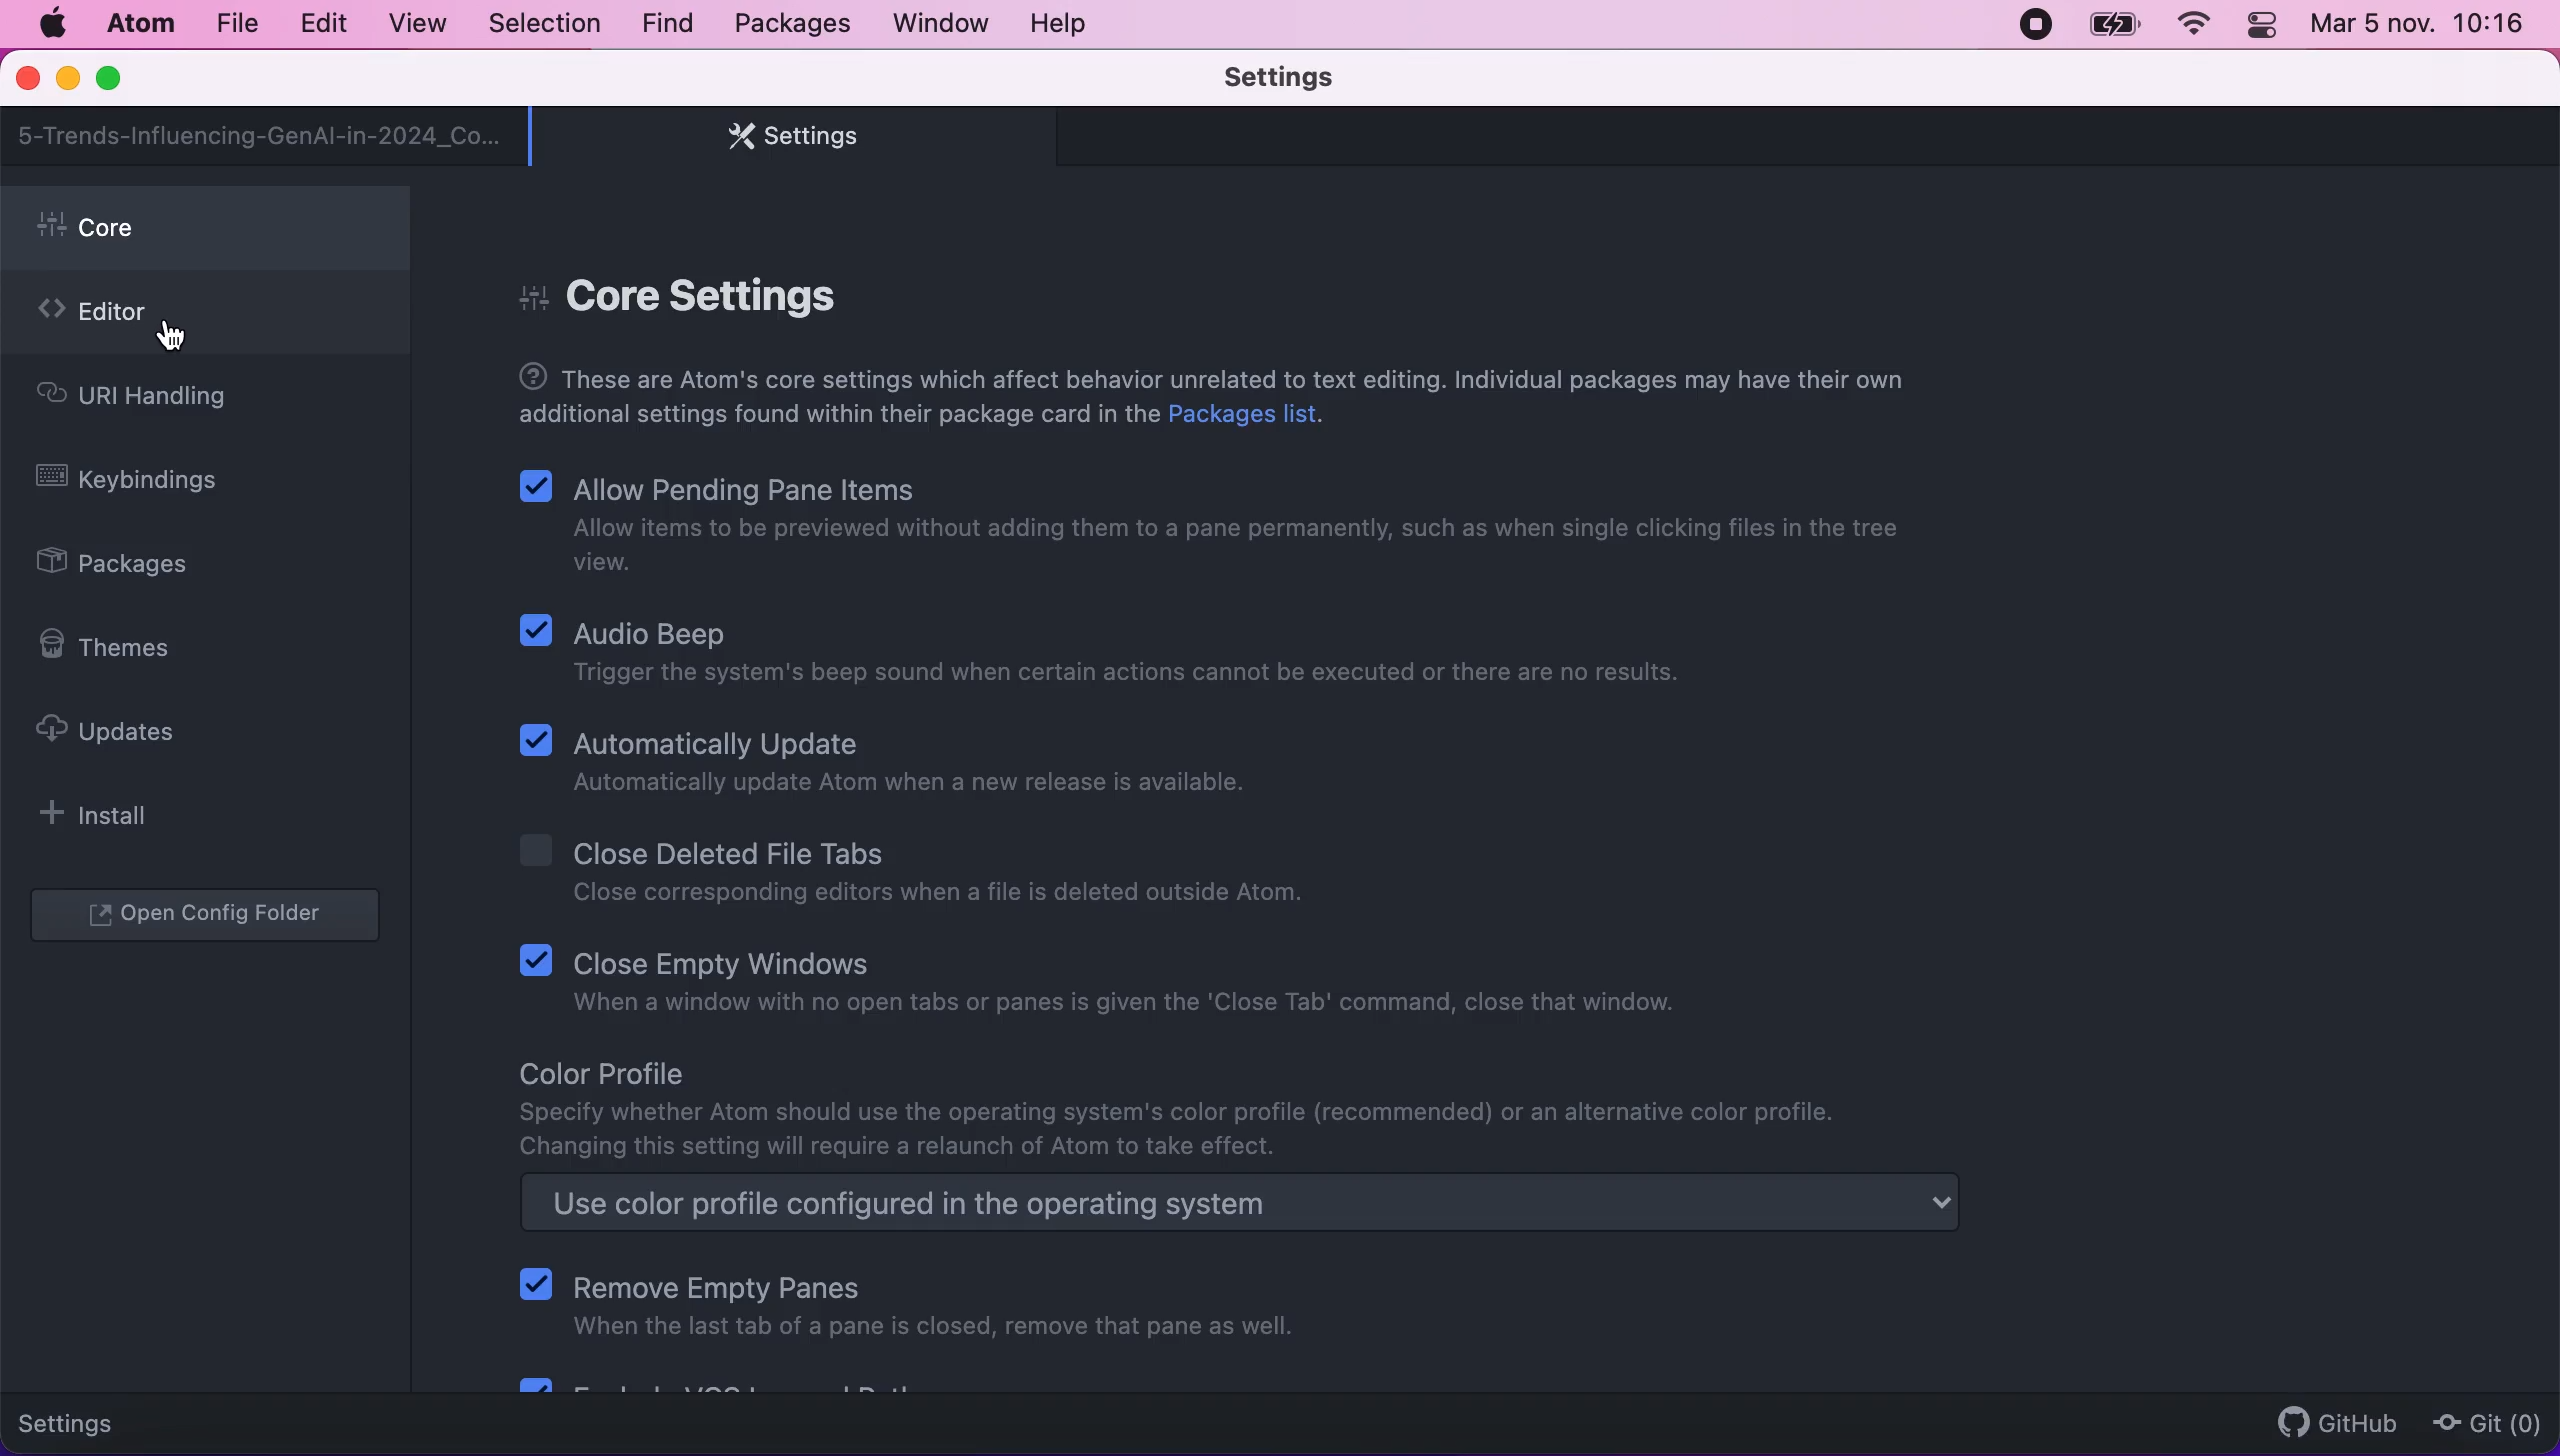  What do you see at coordinates (2032, 23) in the screenshot?
I see `recording stopped` at bounding box center [2032, 23].